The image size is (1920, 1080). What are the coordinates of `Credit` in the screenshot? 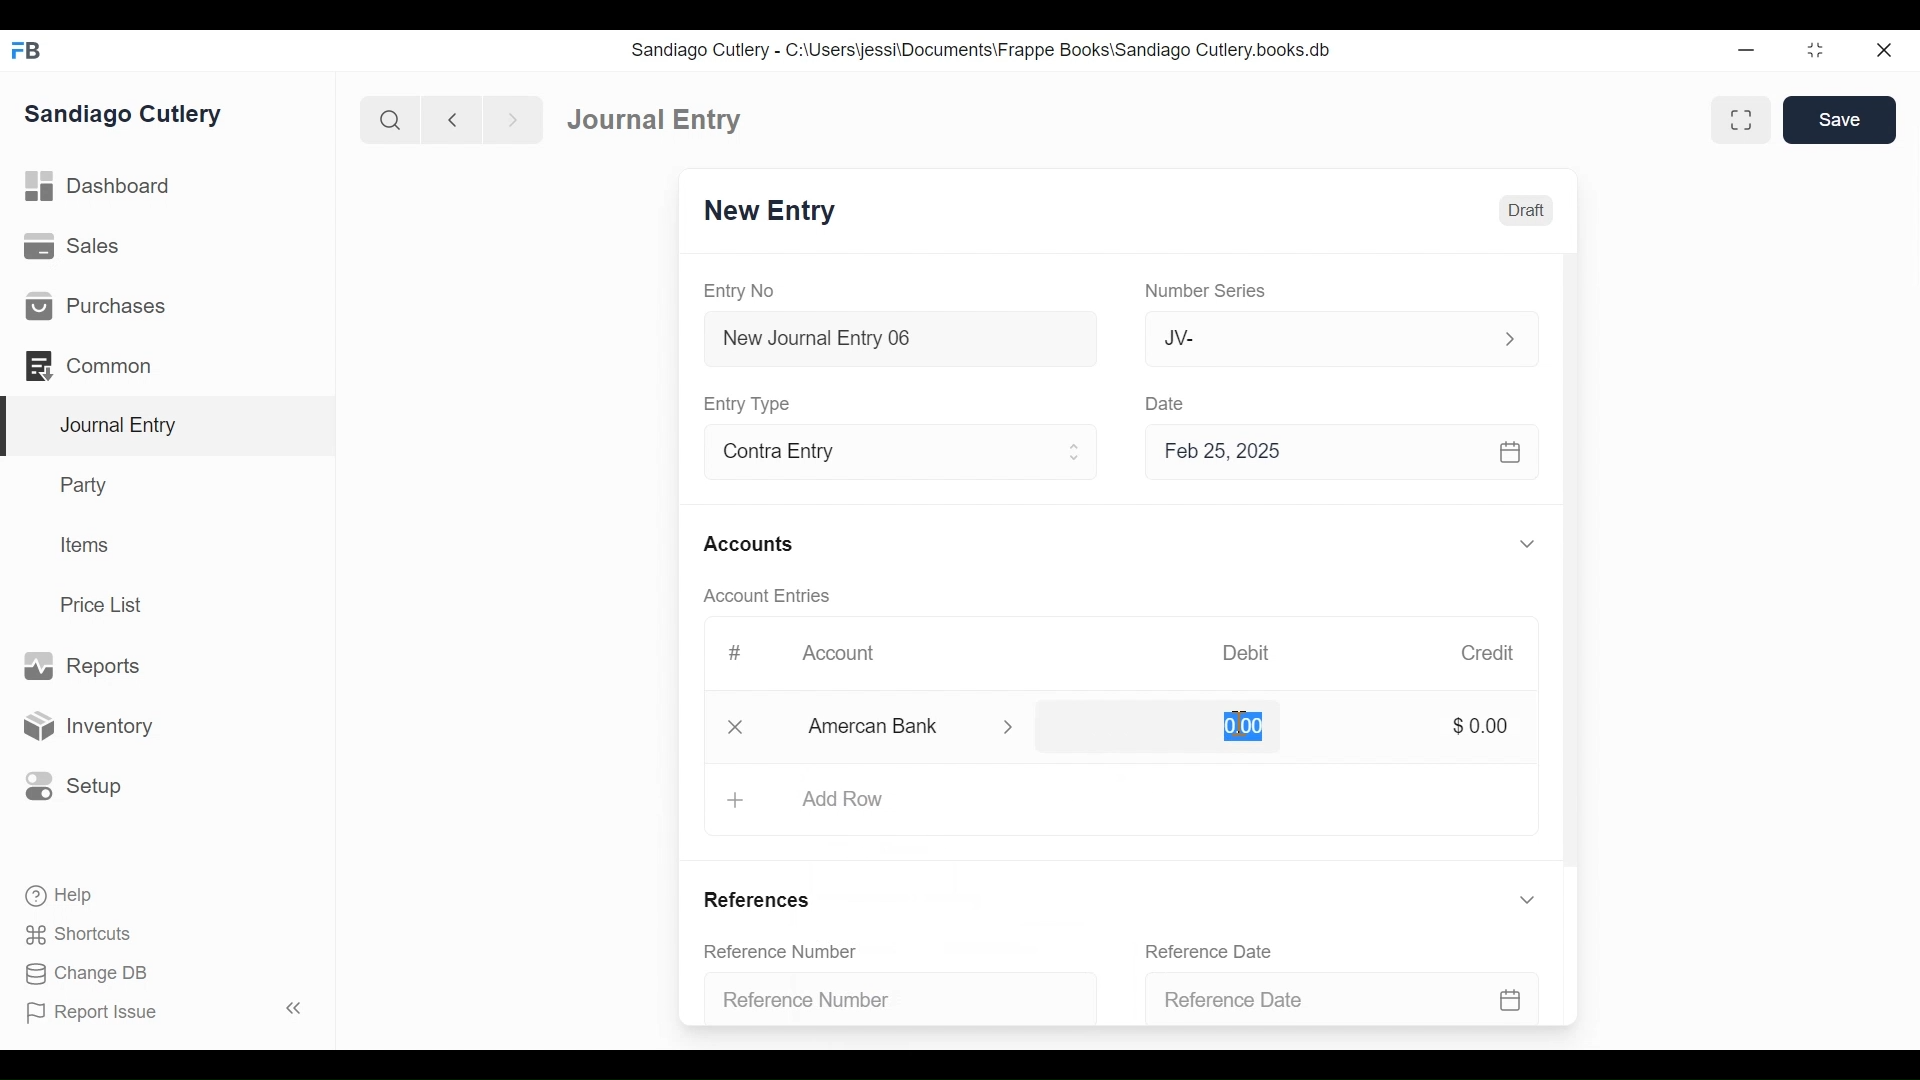 It's located at (1486, 653).